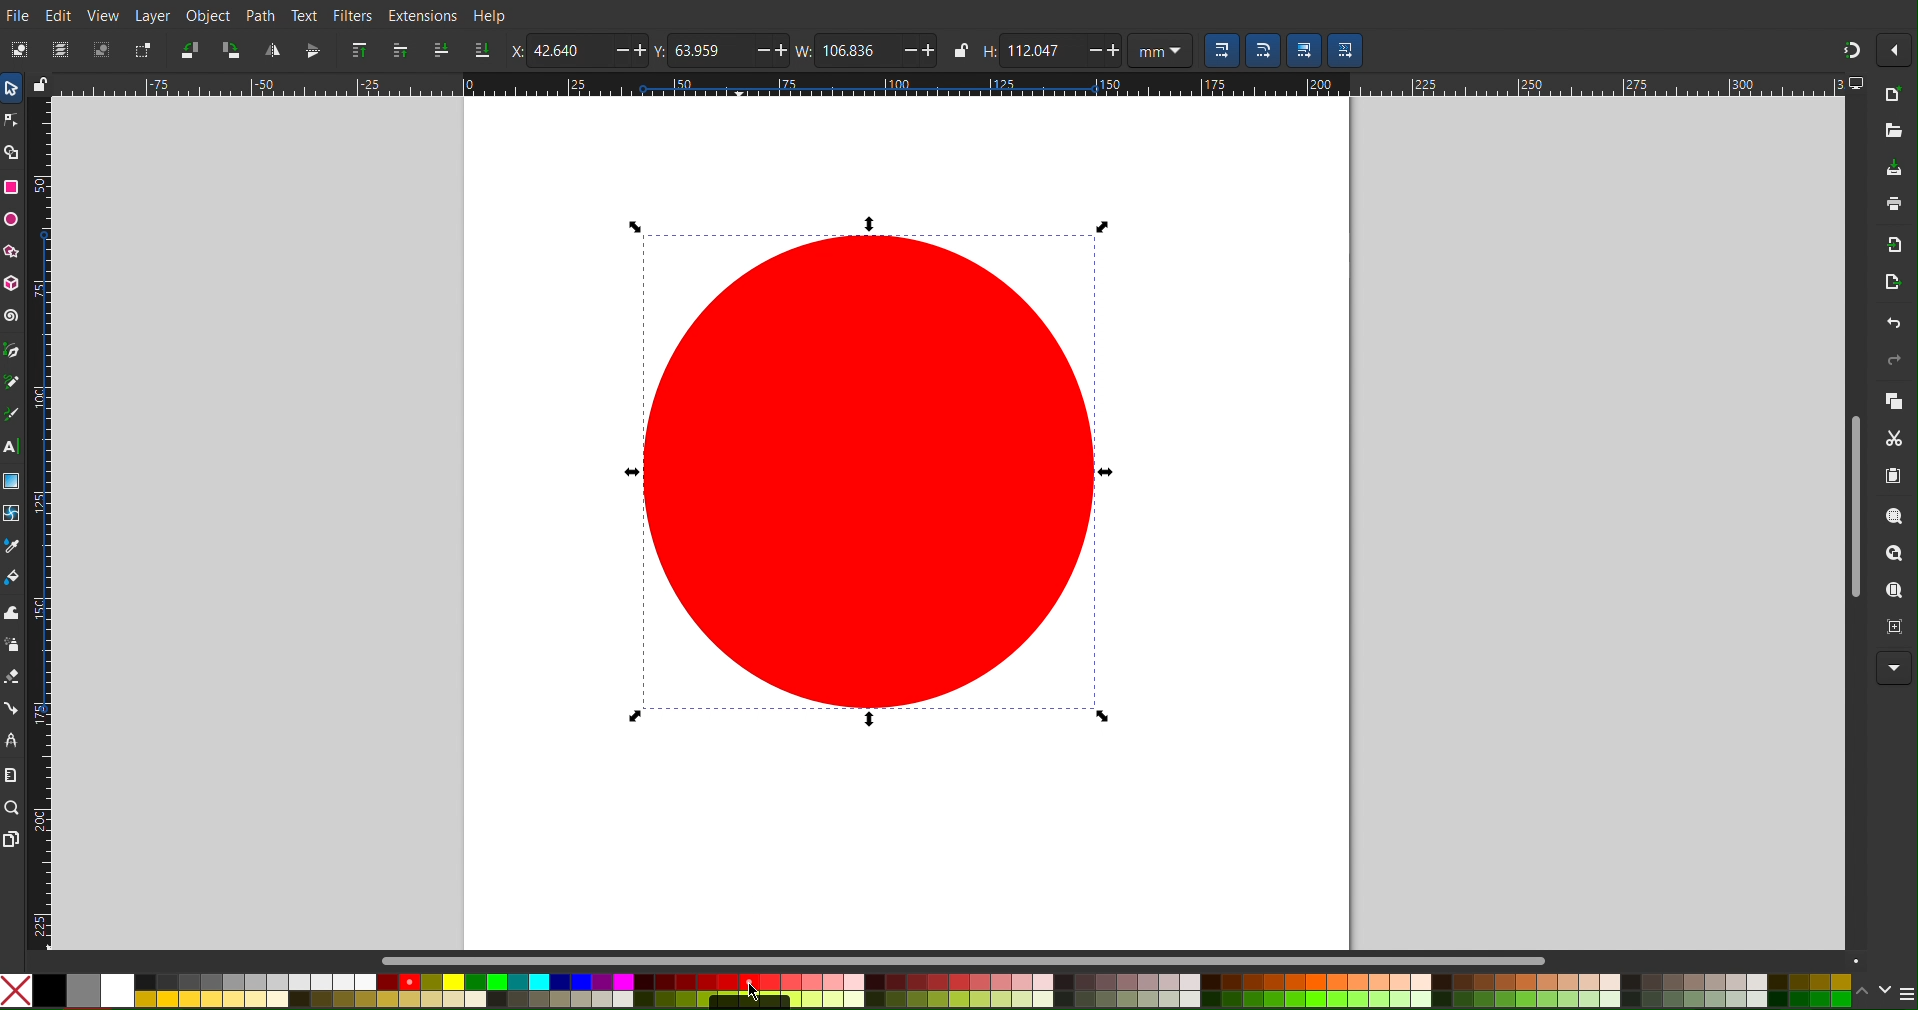 This screenshot has height=1010, width=1918. What do you see at coordinates (190, 49) in the screenshot?
I see `Rotate CCW` at bounding box center [190, 49].